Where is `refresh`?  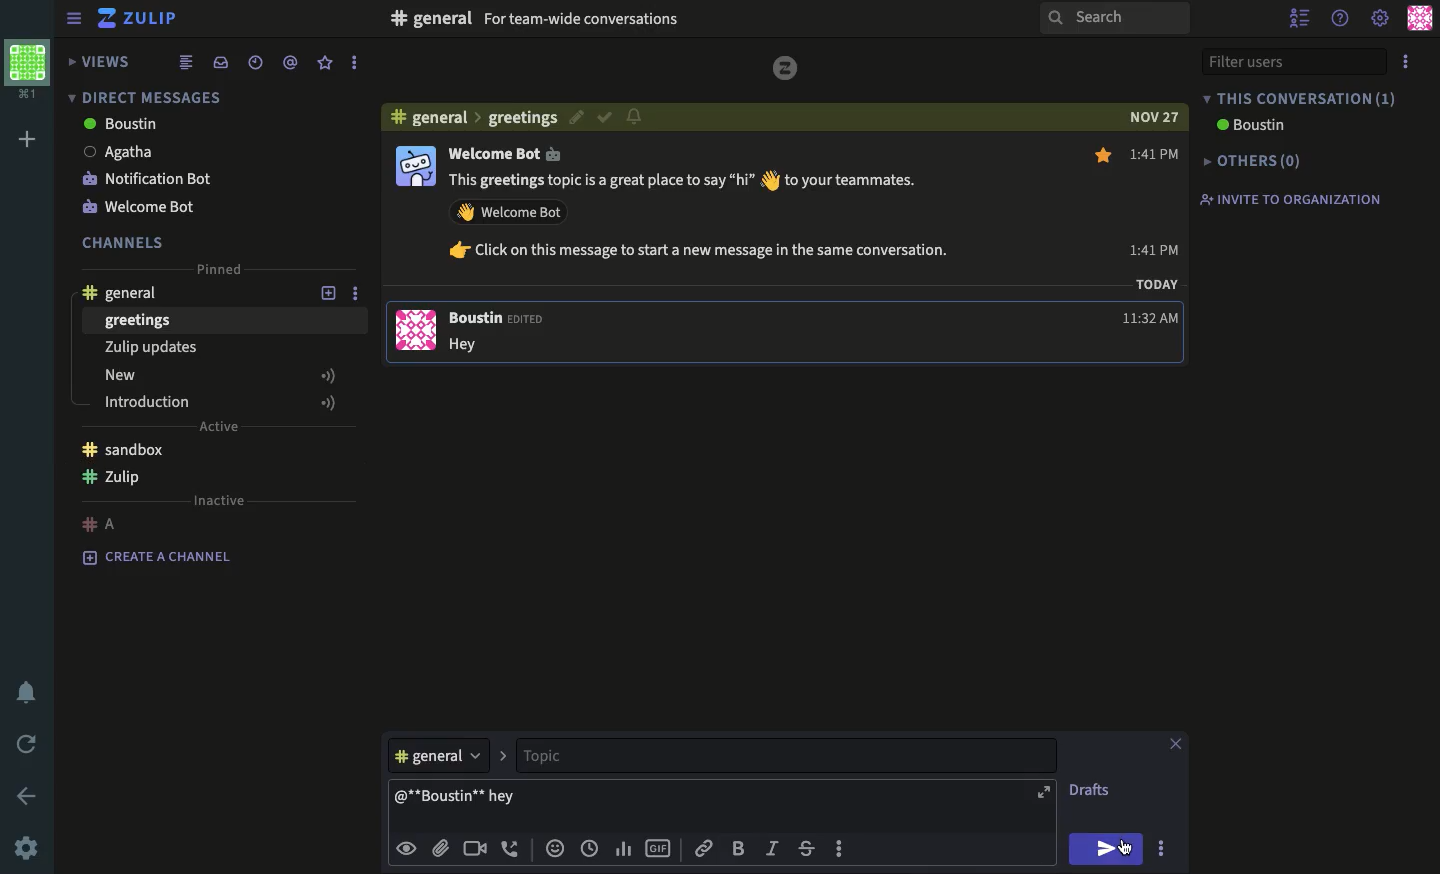
refresh is located at coordinates (30, 745).